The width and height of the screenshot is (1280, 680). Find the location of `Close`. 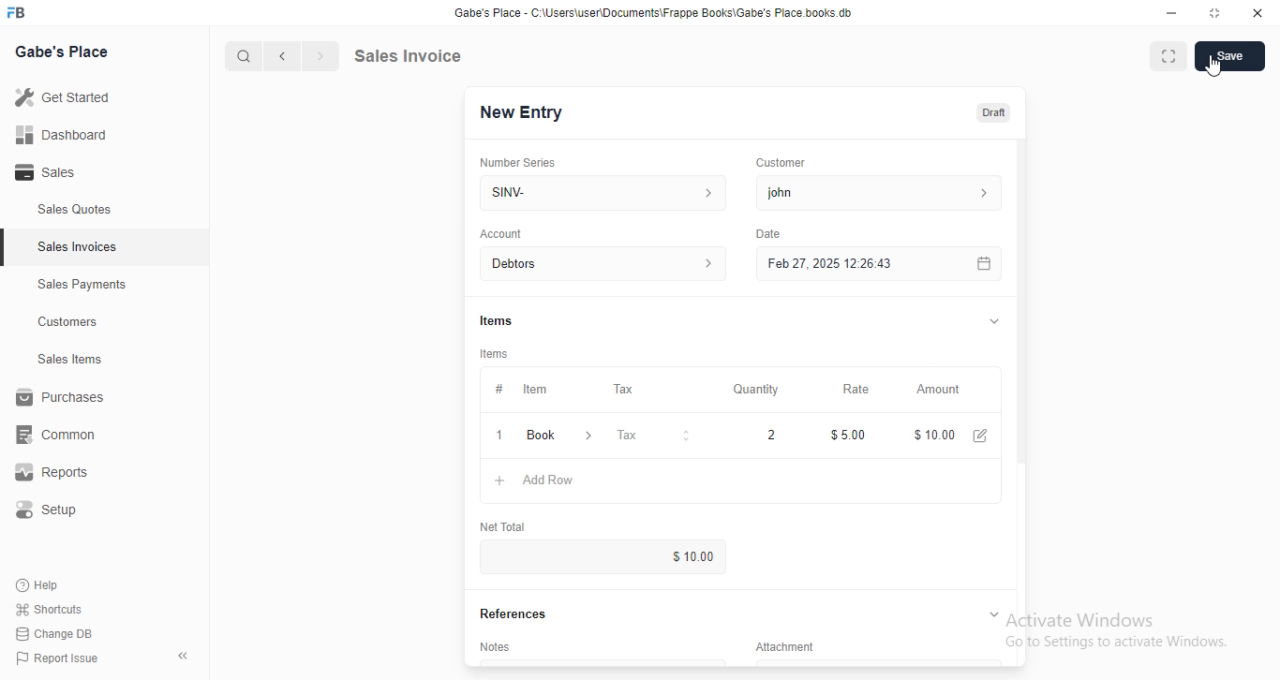

Close is located at coordinates (1257, 14).